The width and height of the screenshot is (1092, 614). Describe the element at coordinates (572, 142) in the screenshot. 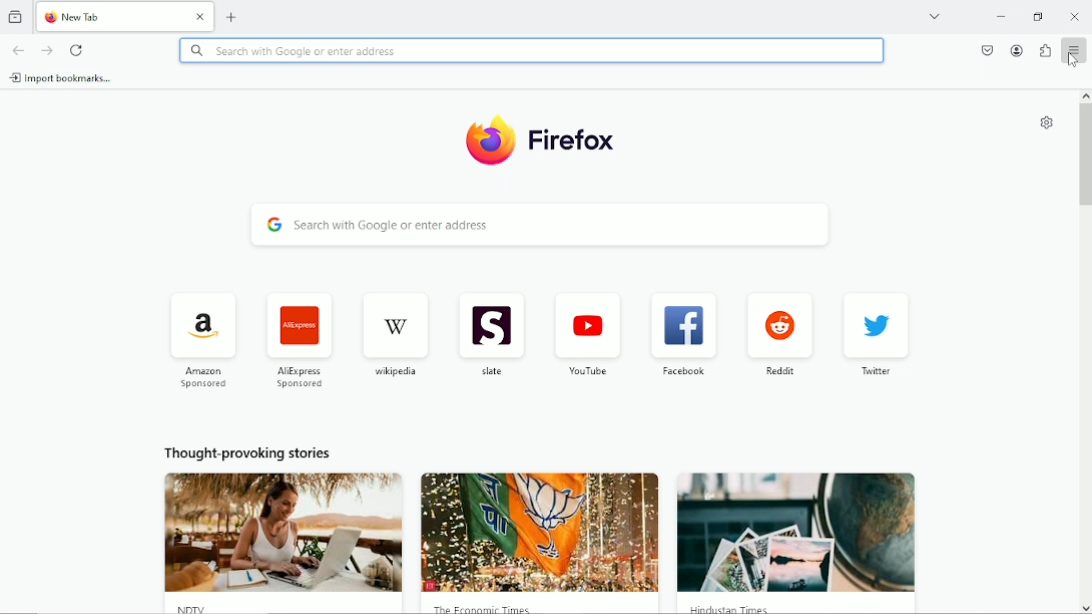

I see `Firefox` at that location.